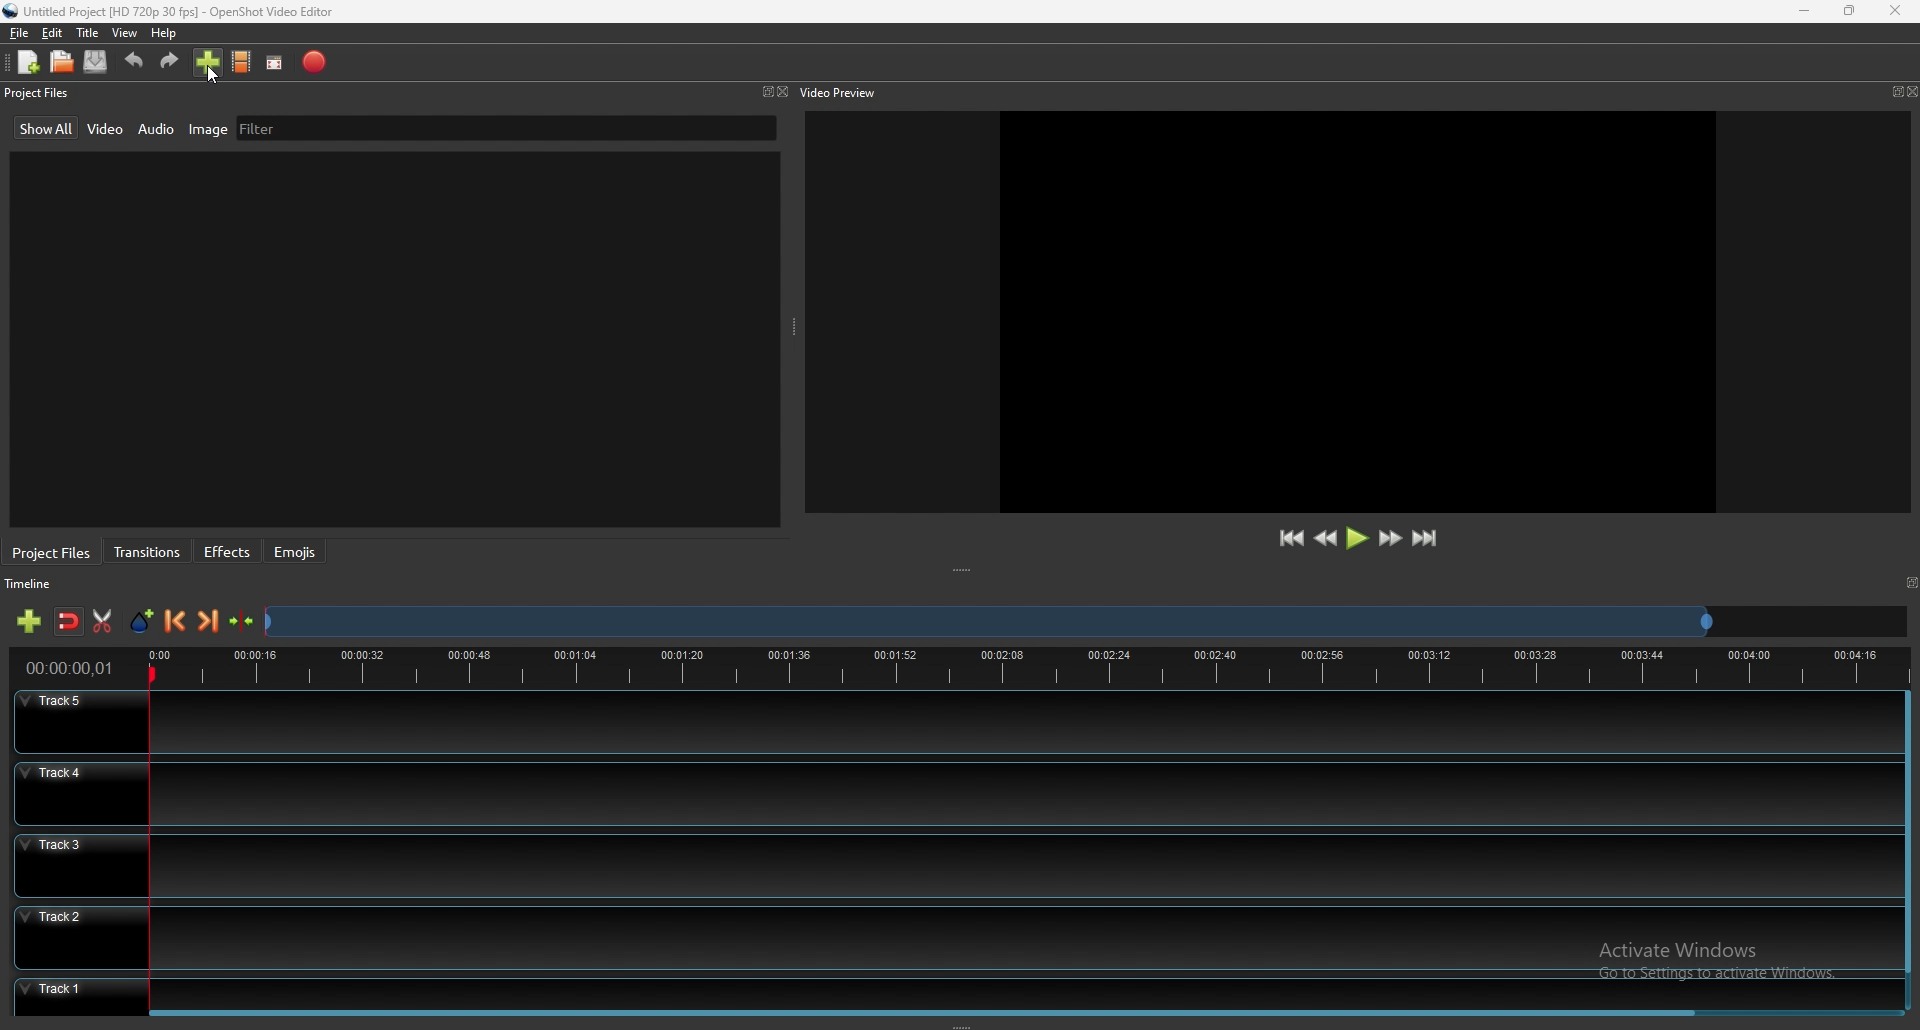  I want to click on filter, so click(259, 128).